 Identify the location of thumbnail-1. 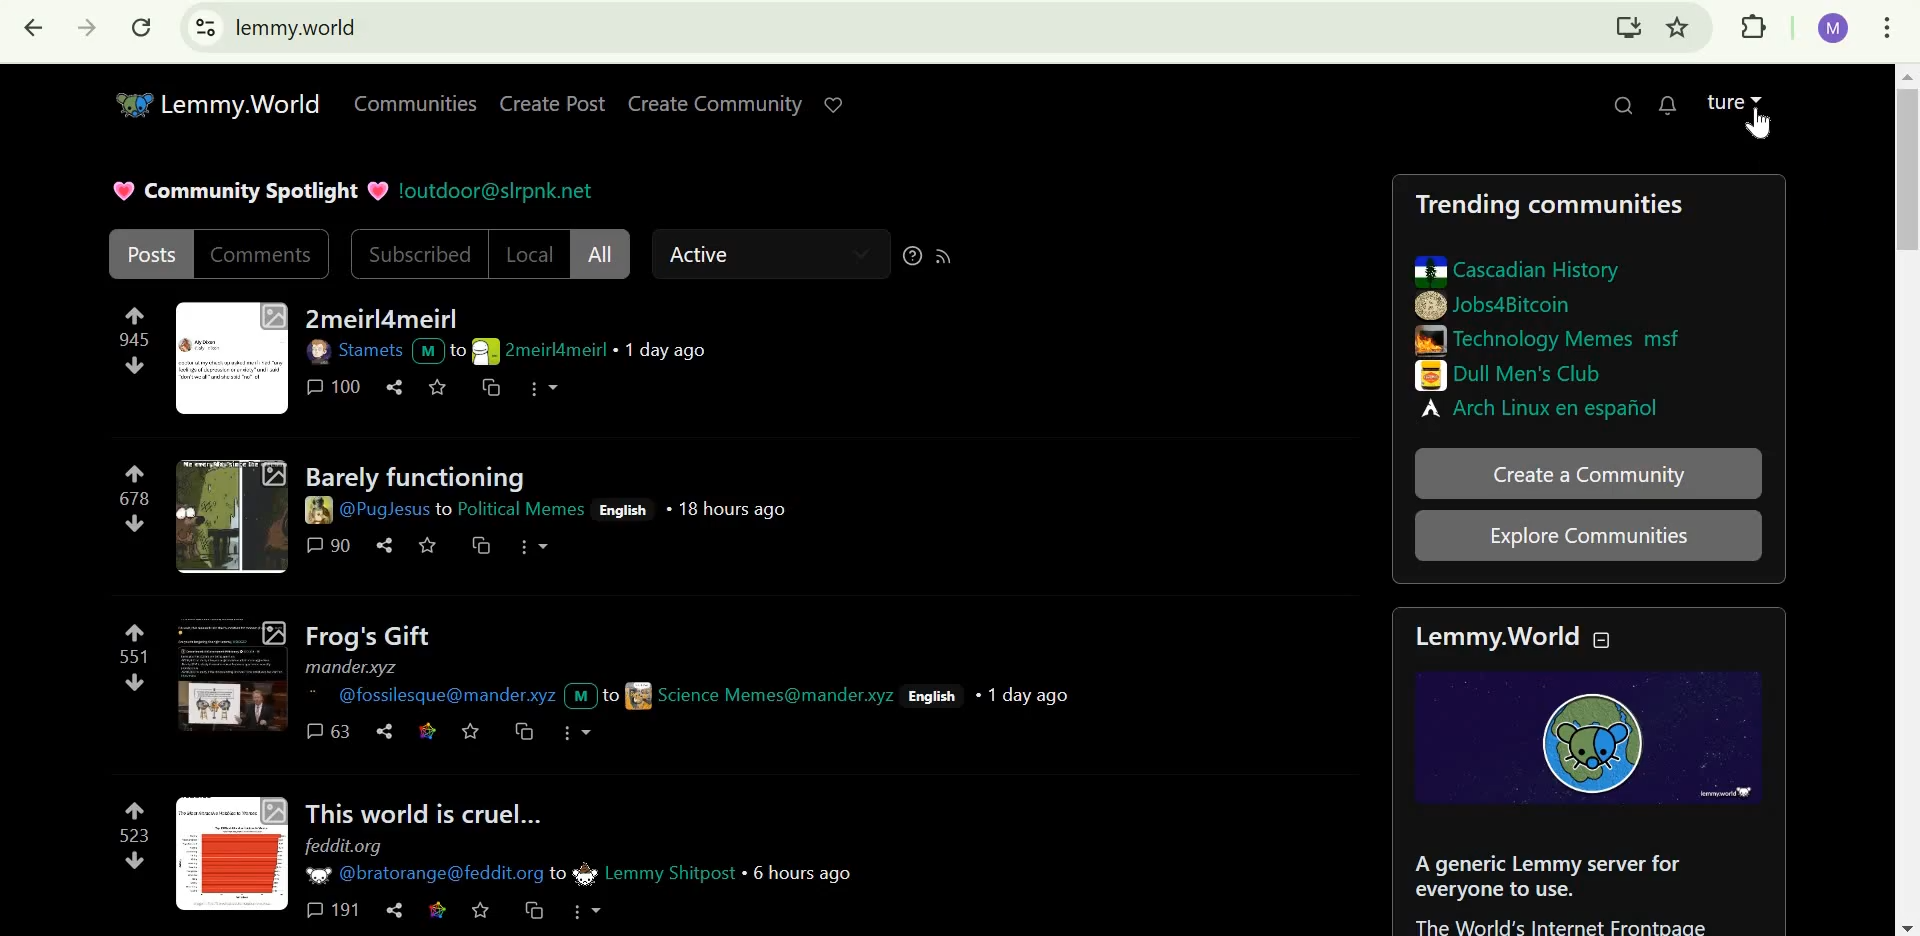
(231, 359).